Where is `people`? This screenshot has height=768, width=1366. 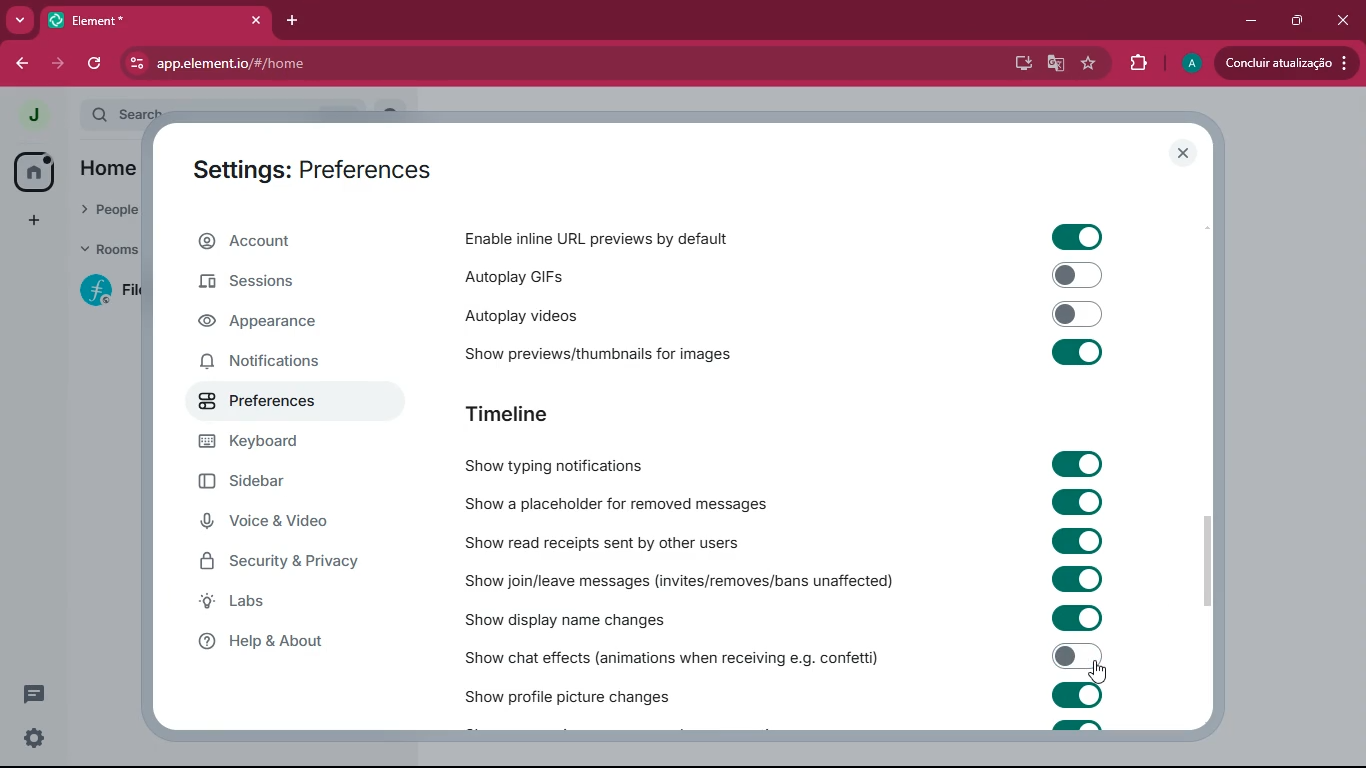 people is located at coordinates (104, 212).